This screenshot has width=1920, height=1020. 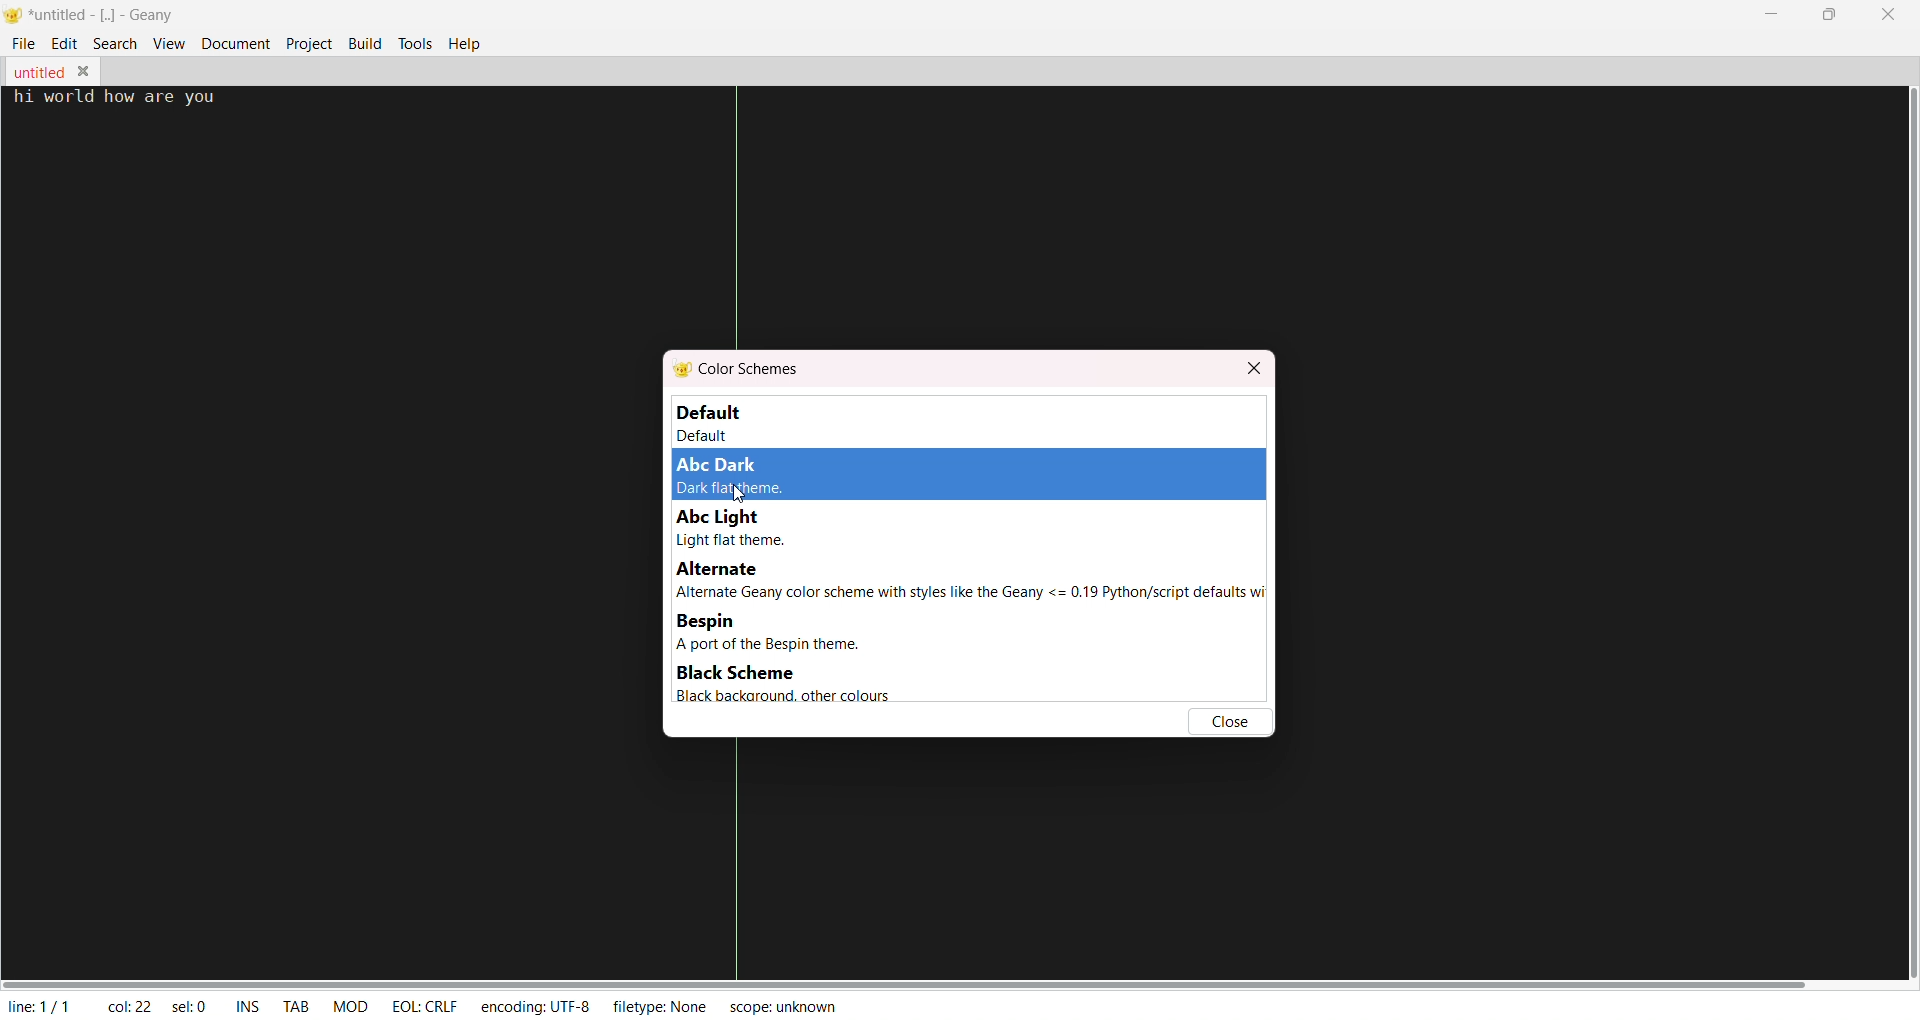 I want to click on black background, so click(x=776, y=696).